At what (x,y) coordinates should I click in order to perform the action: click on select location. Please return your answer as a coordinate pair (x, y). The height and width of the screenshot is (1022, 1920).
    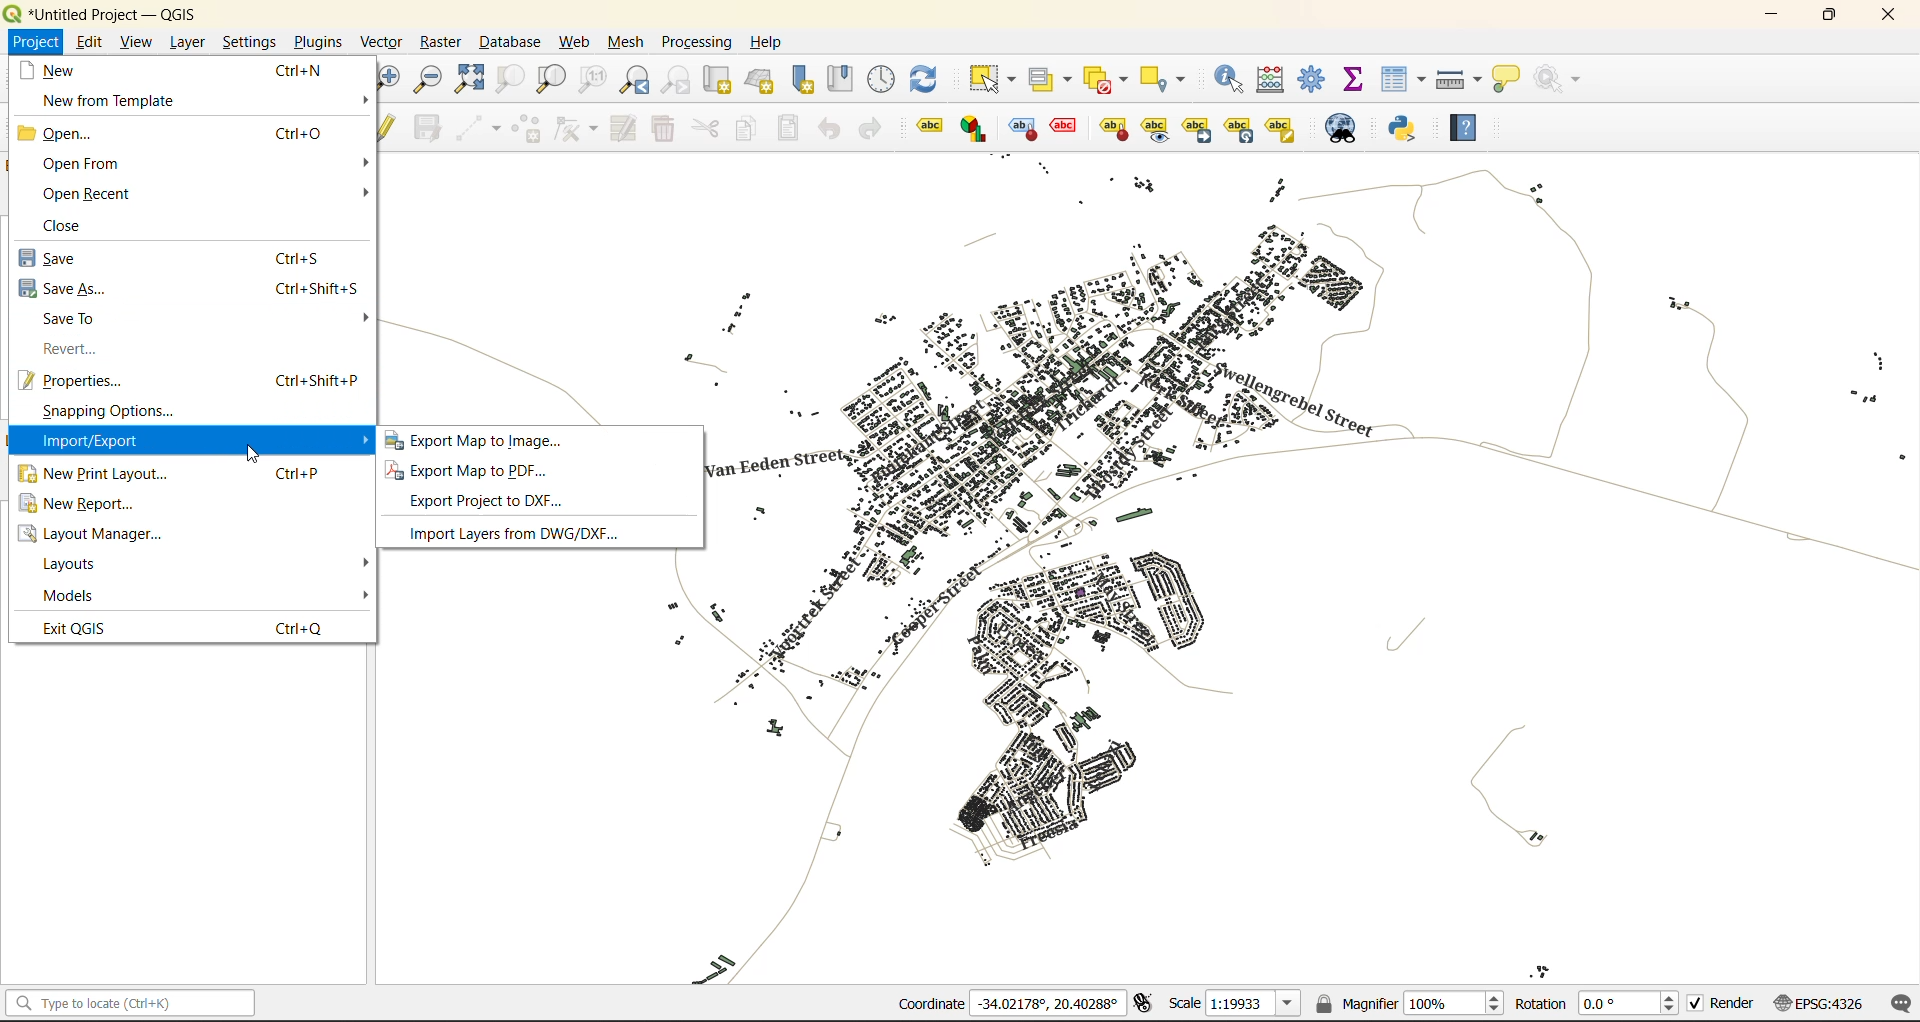
    Looking at the image, I should click on (1170, 78).